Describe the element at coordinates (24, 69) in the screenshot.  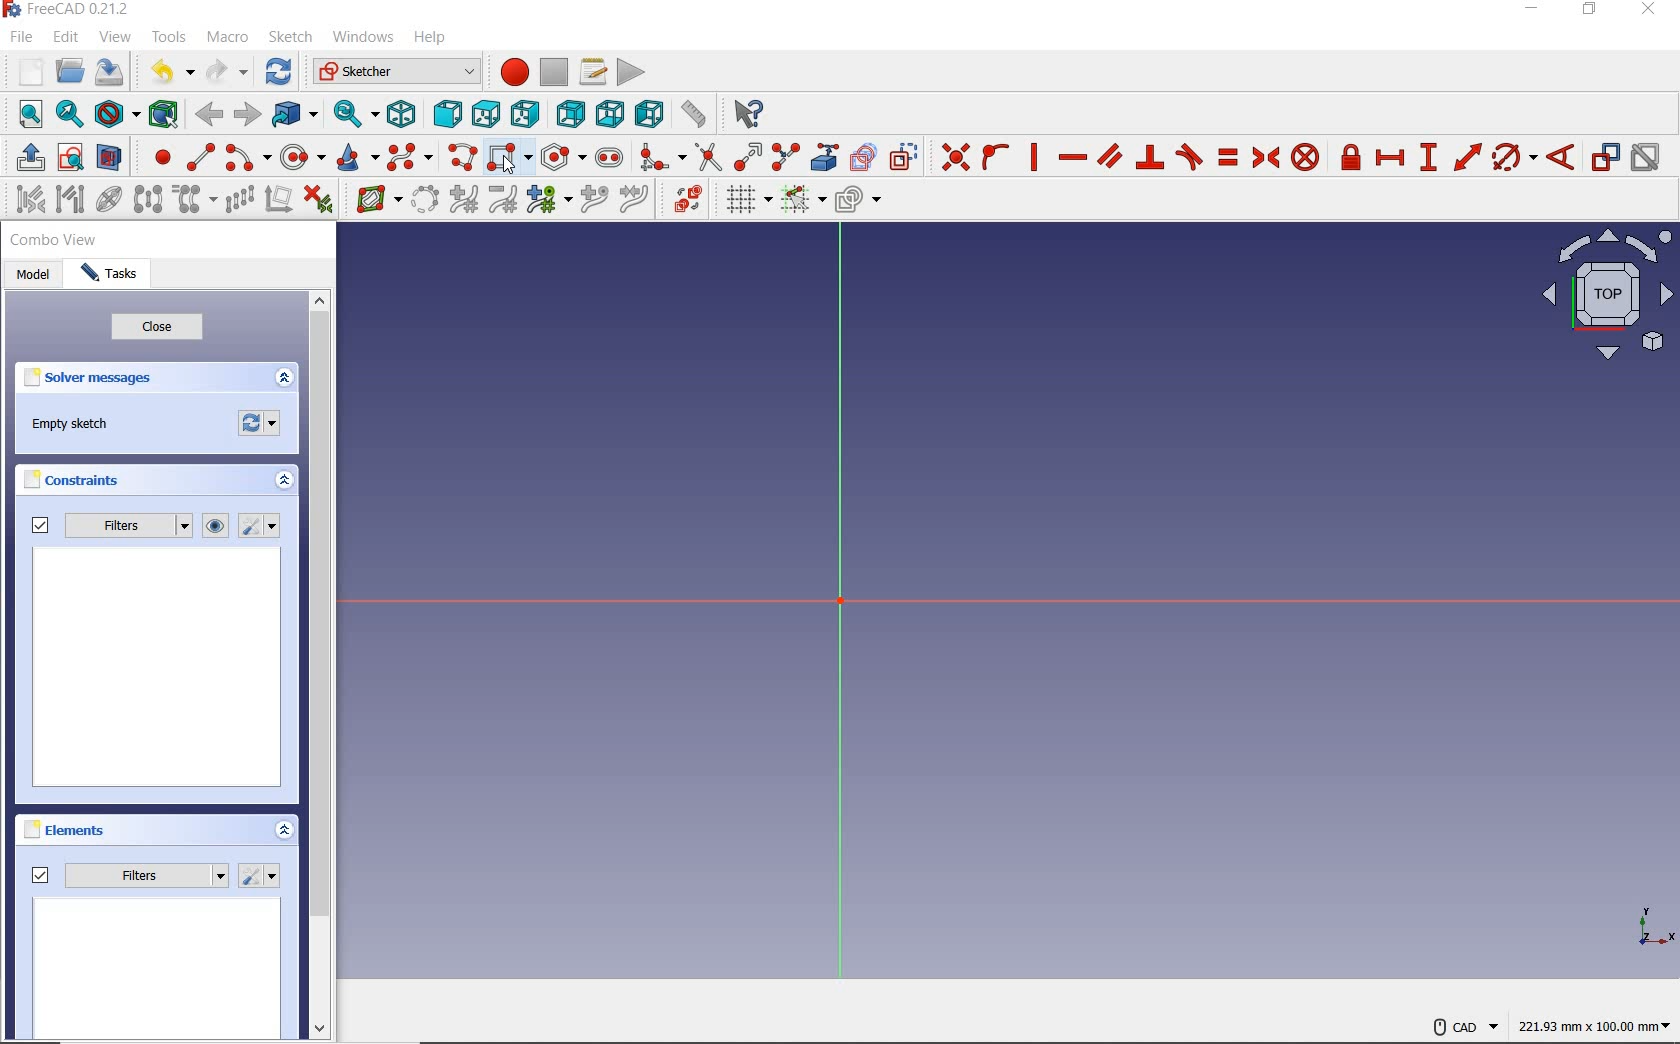
I see `new` at that location.